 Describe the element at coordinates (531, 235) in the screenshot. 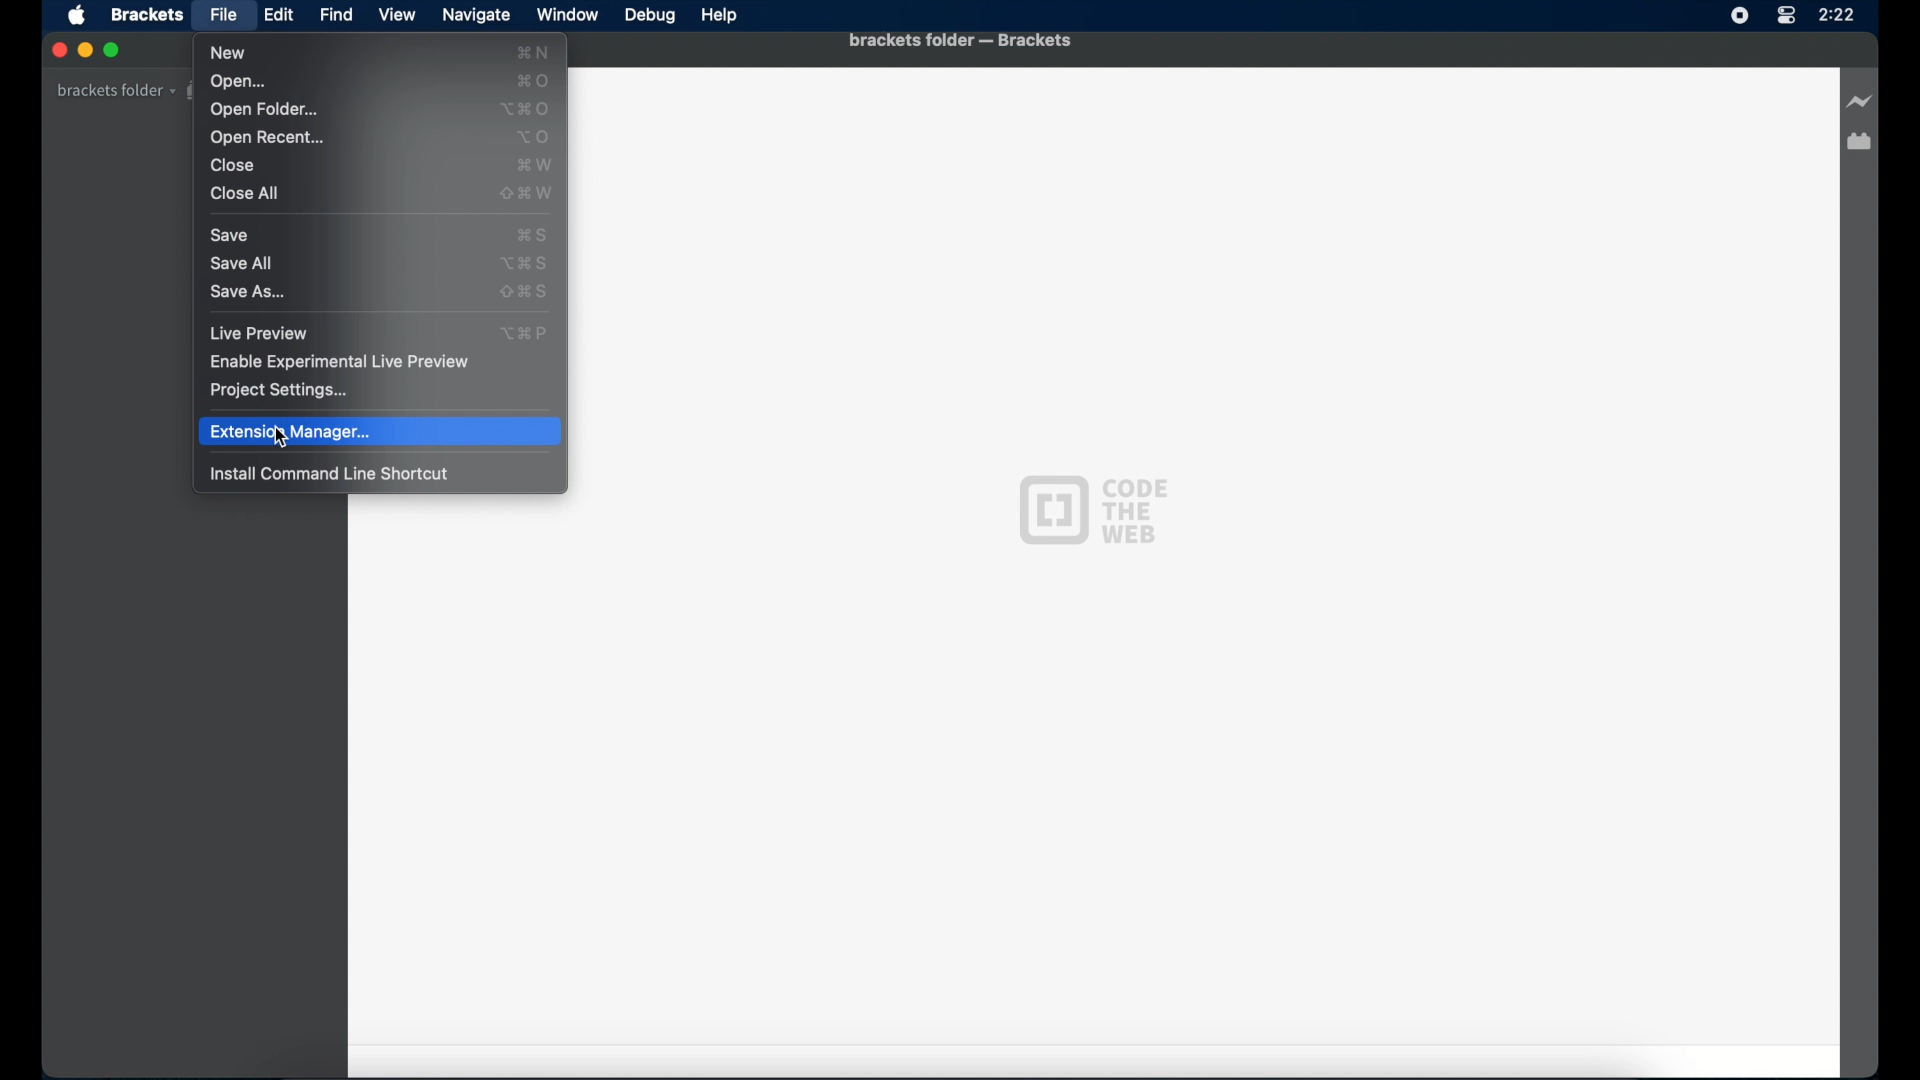

I see `save shortcut` at that location.